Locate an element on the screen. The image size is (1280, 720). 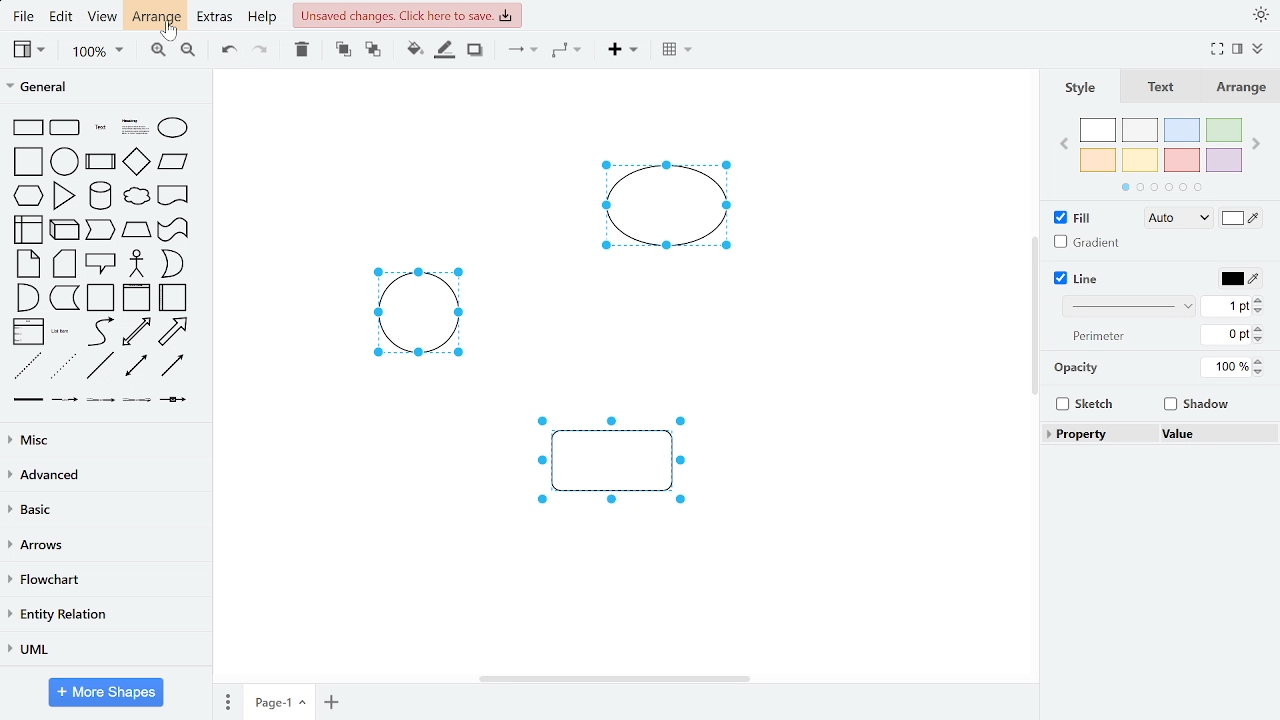
fill style is located at coordinates (1175, 219).